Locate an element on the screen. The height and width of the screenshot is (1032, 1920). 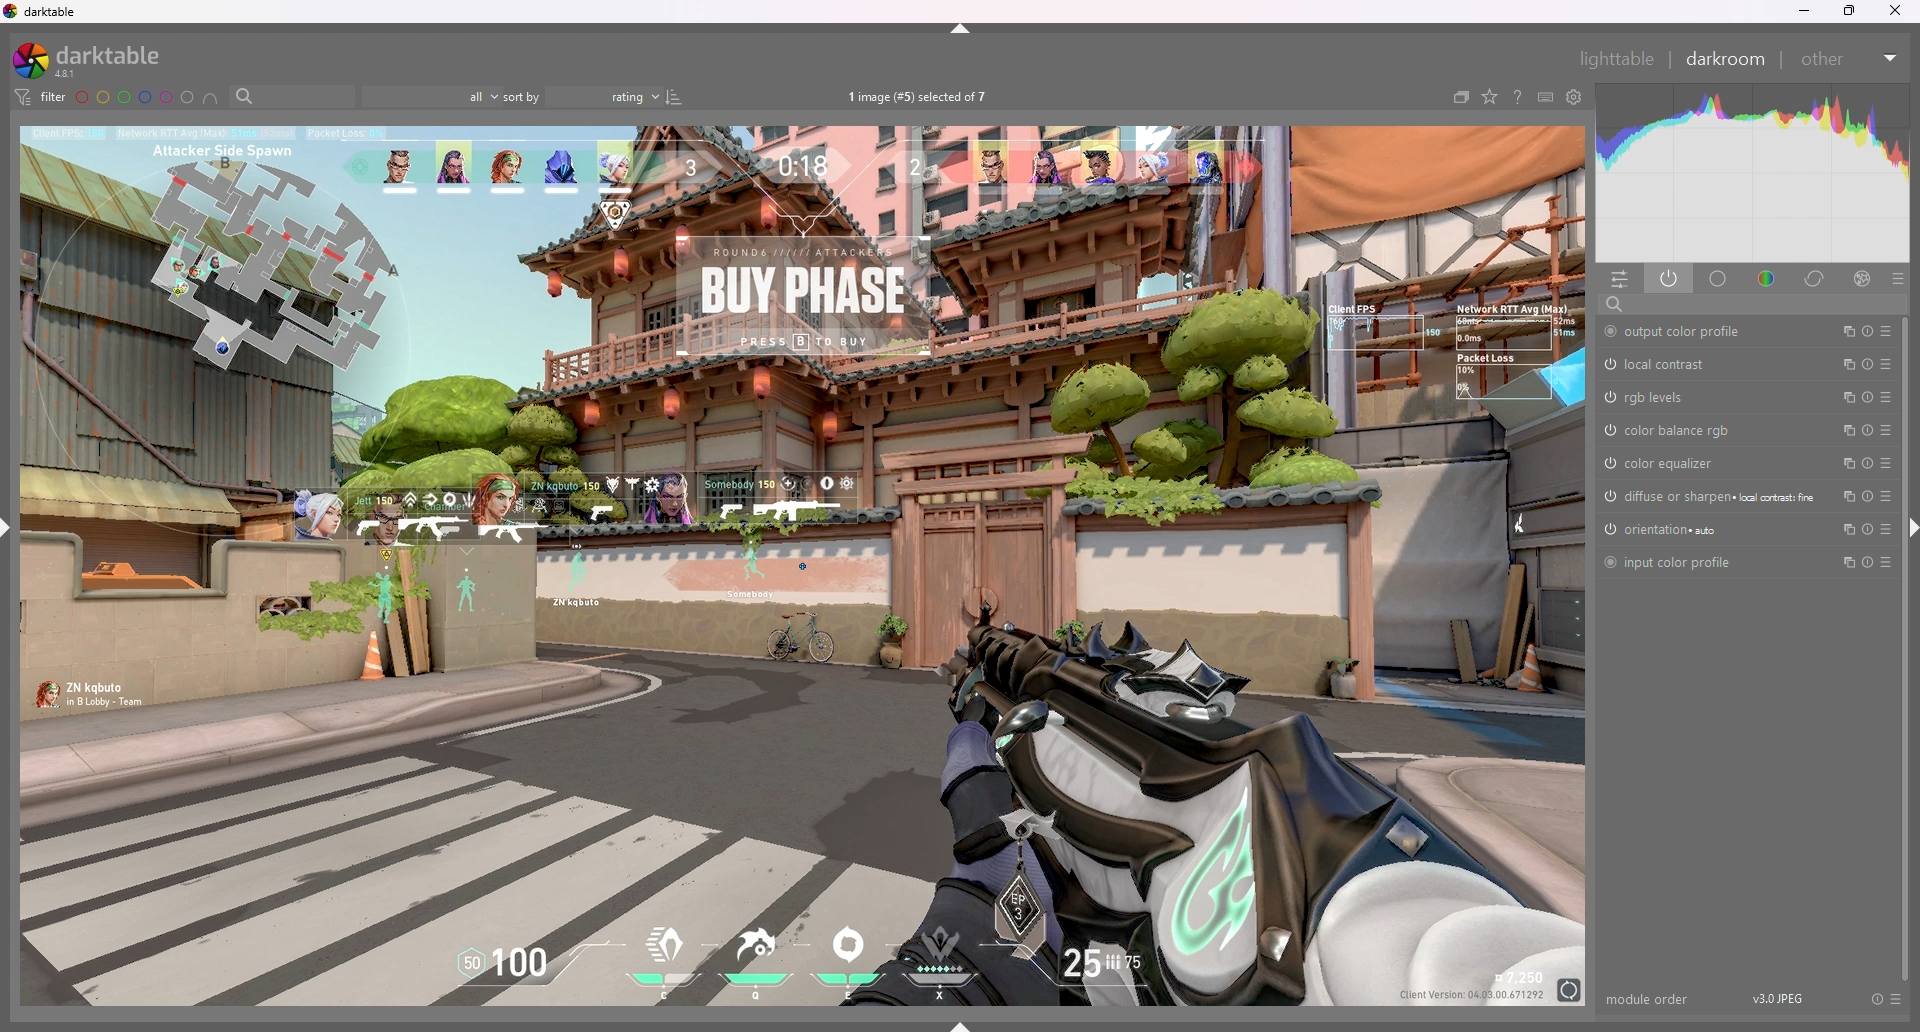
sort by is located at coordinates (583, 97).